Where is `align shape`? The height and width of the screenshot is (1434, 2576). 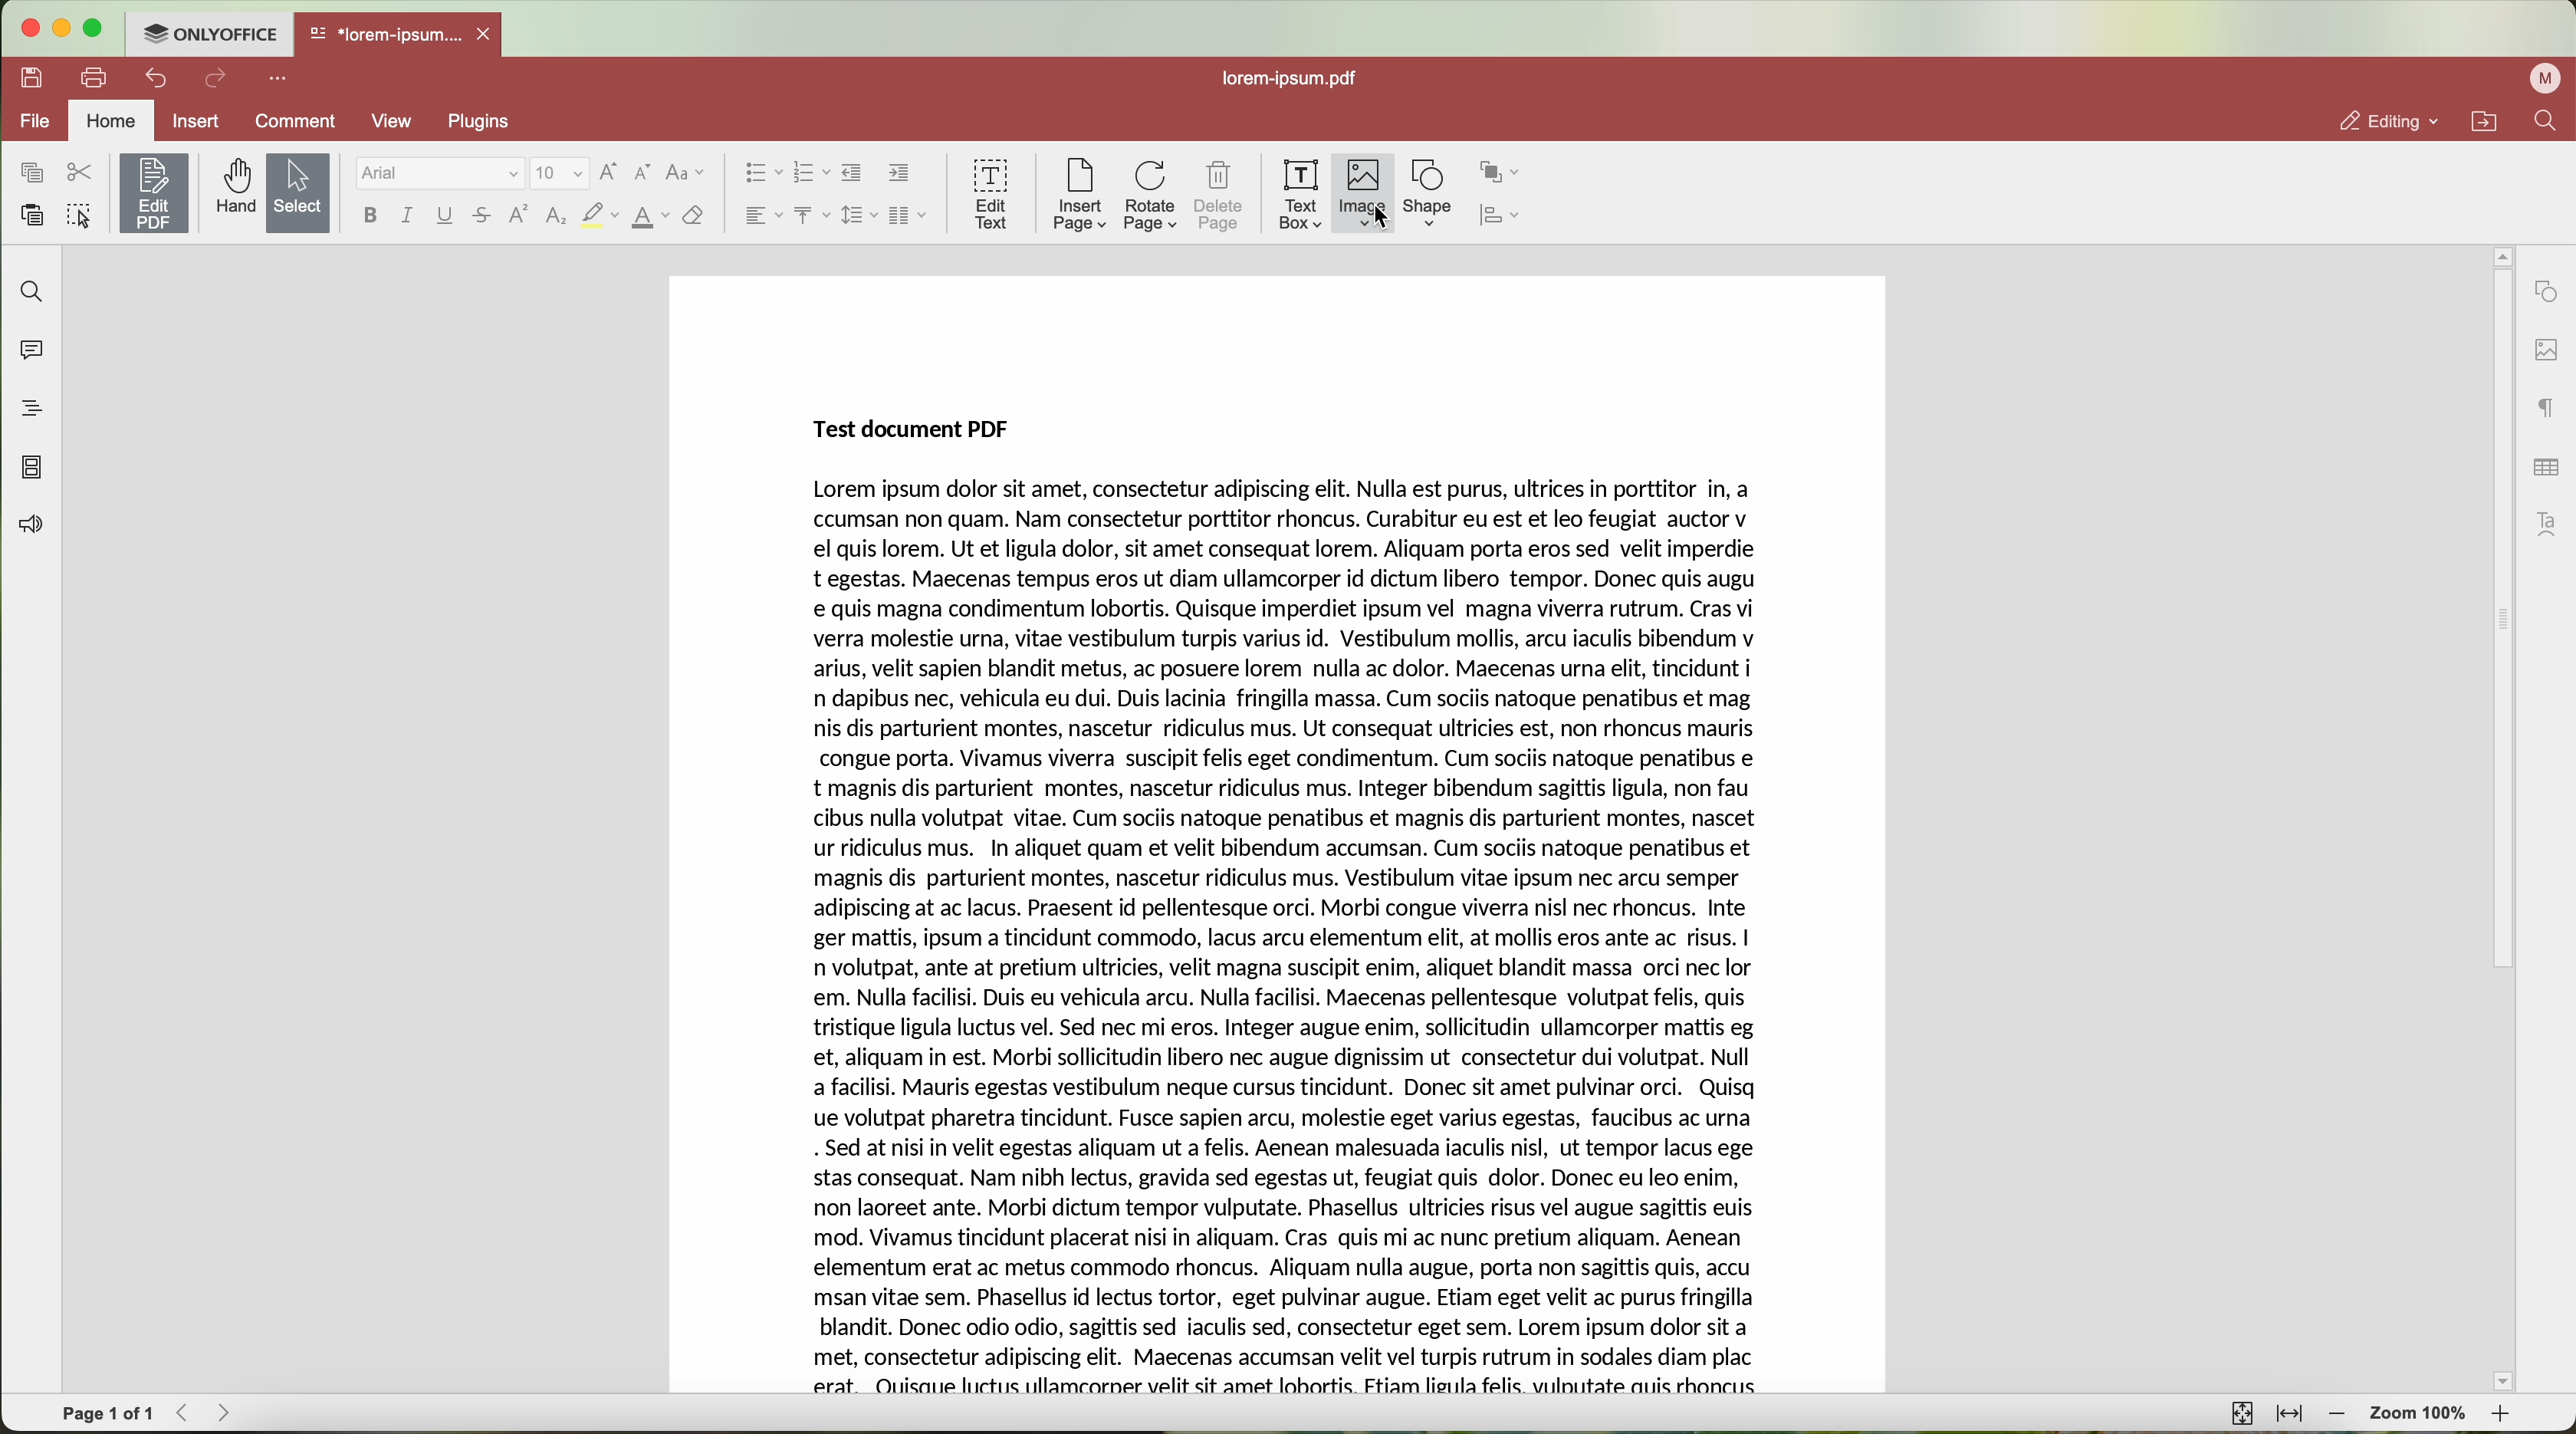 align shape is located at coordinates (1505, 217).